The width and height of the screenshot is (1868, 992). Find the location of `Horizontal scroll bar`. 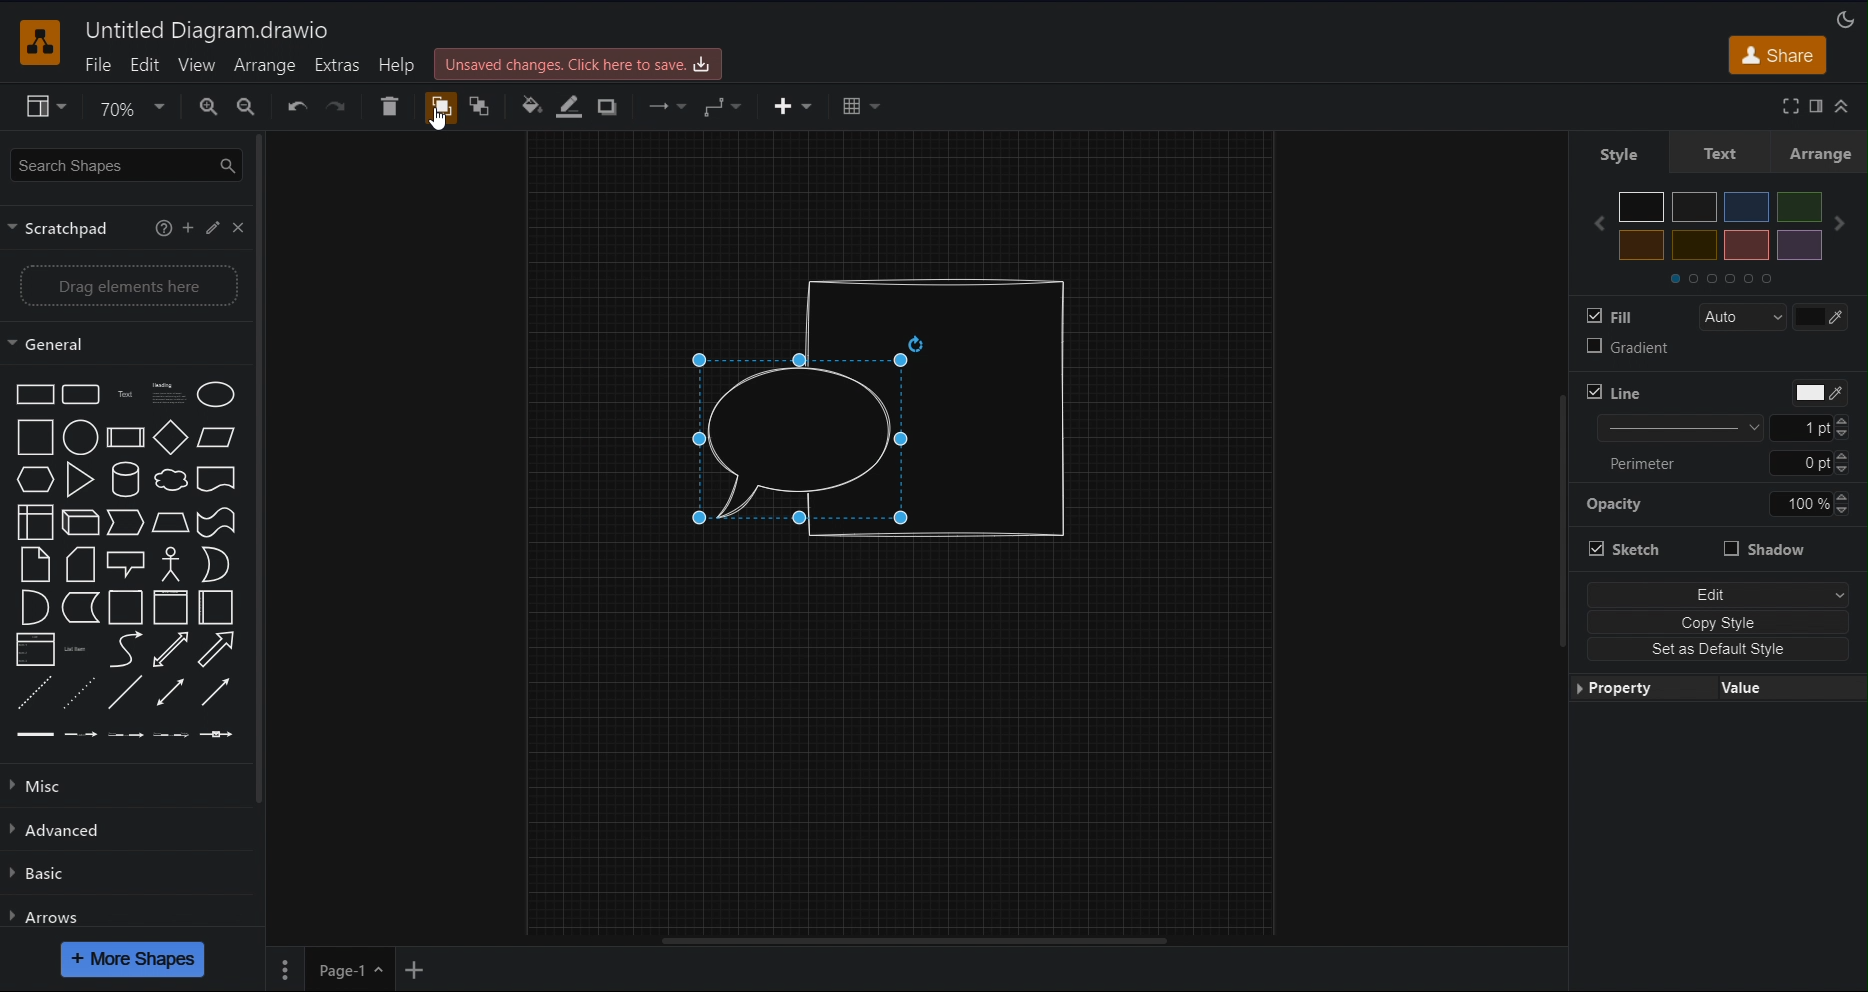

Horizontal scroll bar is located at coordinates (915, 941).